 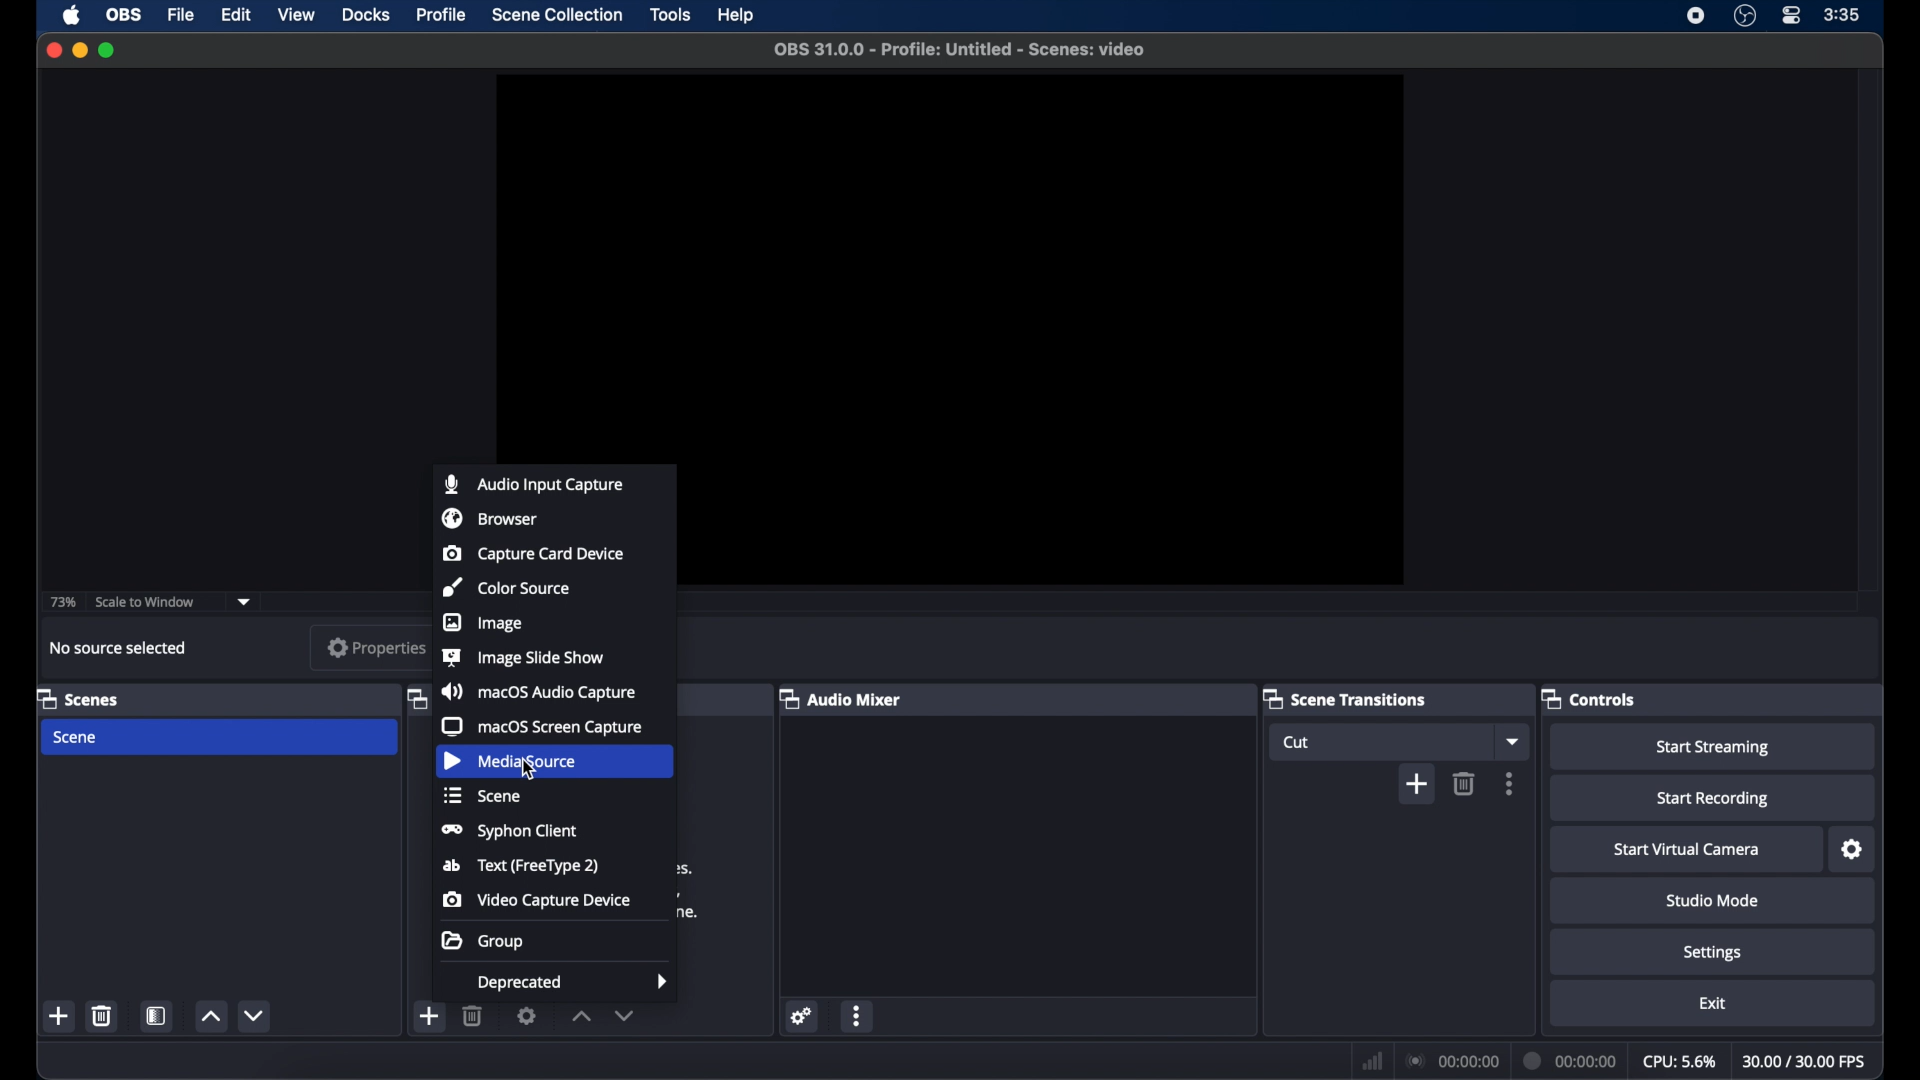 What do you see at coordinates (1571, 1060) in the screenshot?
I see `duration` at bounding box center [1571, 1060].